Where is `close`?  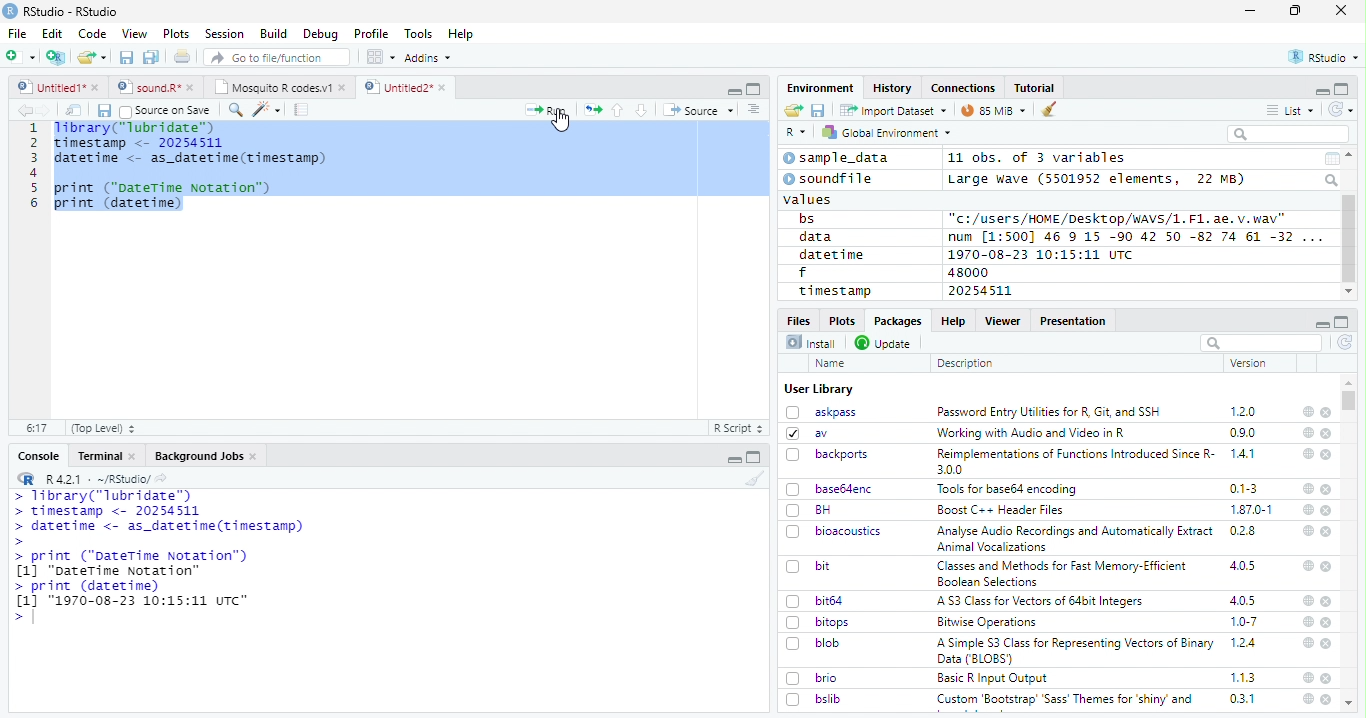 close is located at coordinates (1341, 9).